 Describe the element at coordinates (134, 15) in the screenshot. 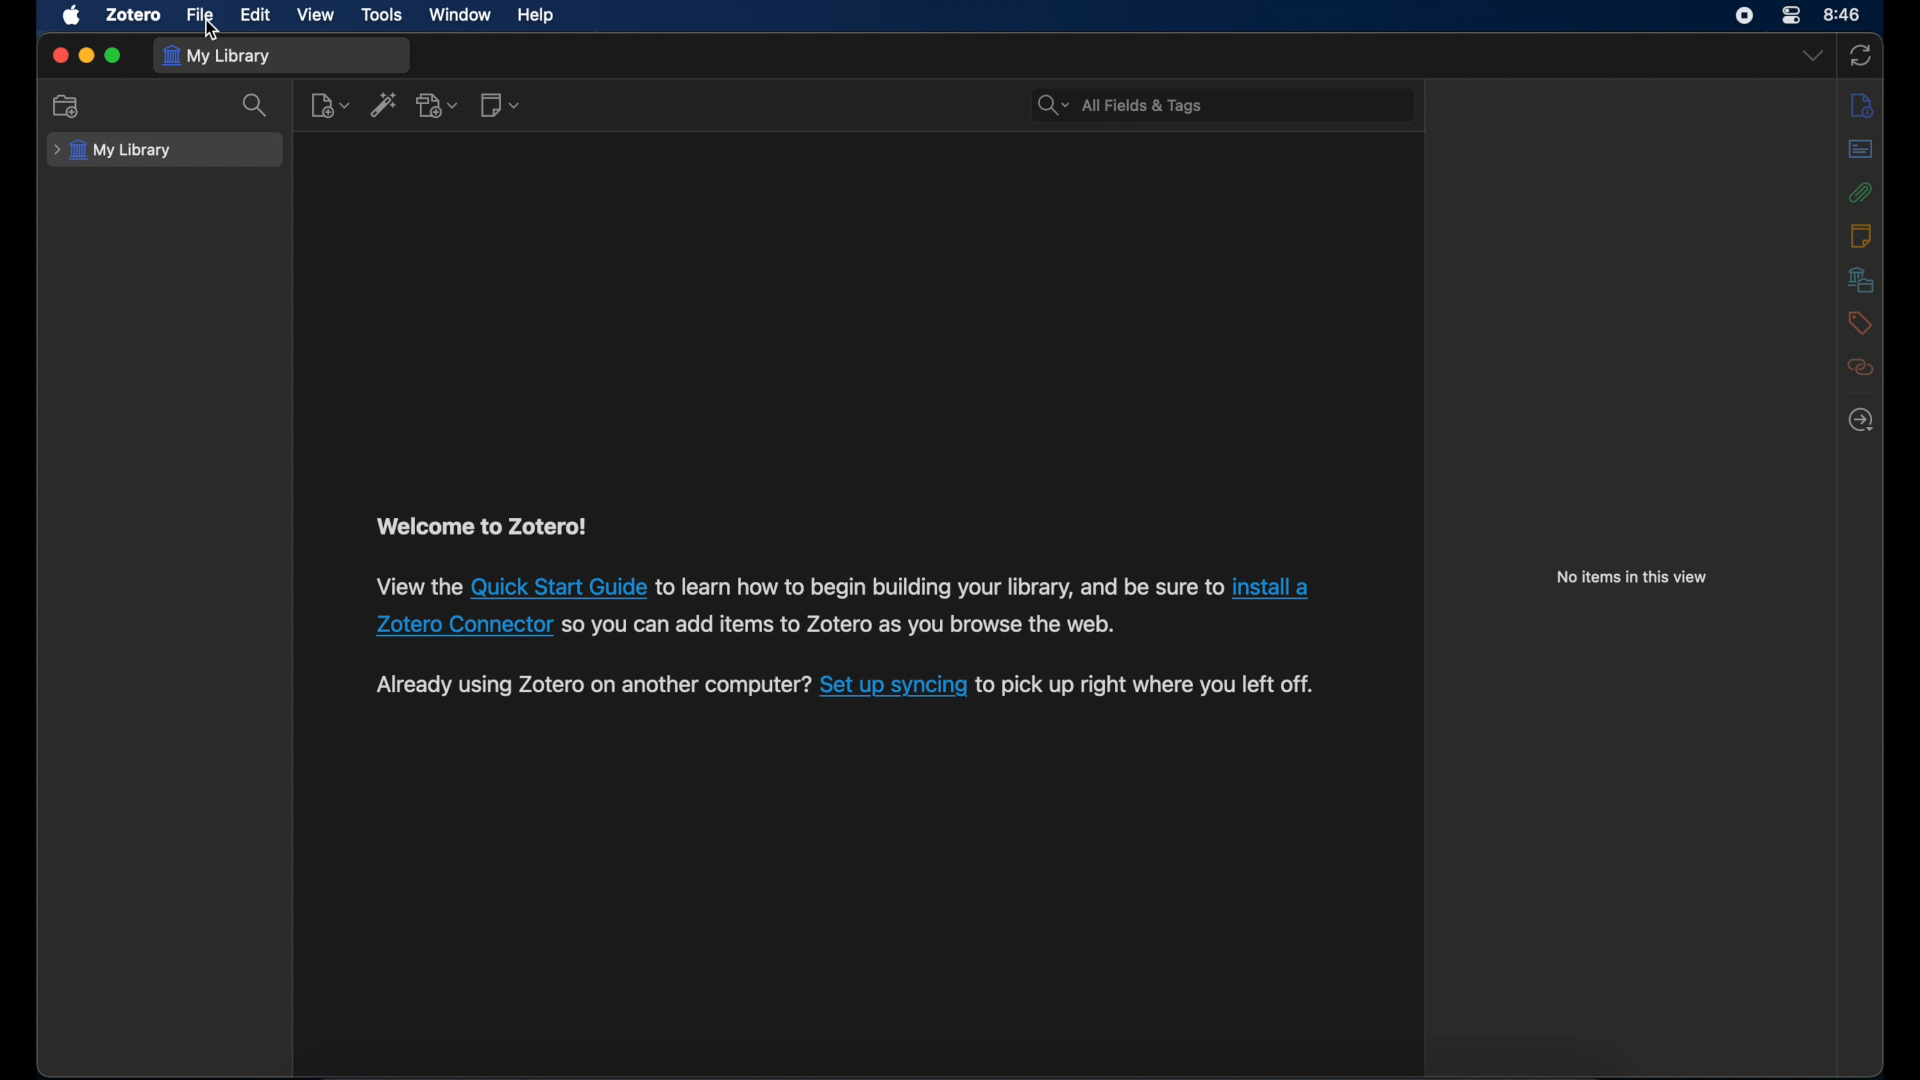

I see `zotero` at that location.